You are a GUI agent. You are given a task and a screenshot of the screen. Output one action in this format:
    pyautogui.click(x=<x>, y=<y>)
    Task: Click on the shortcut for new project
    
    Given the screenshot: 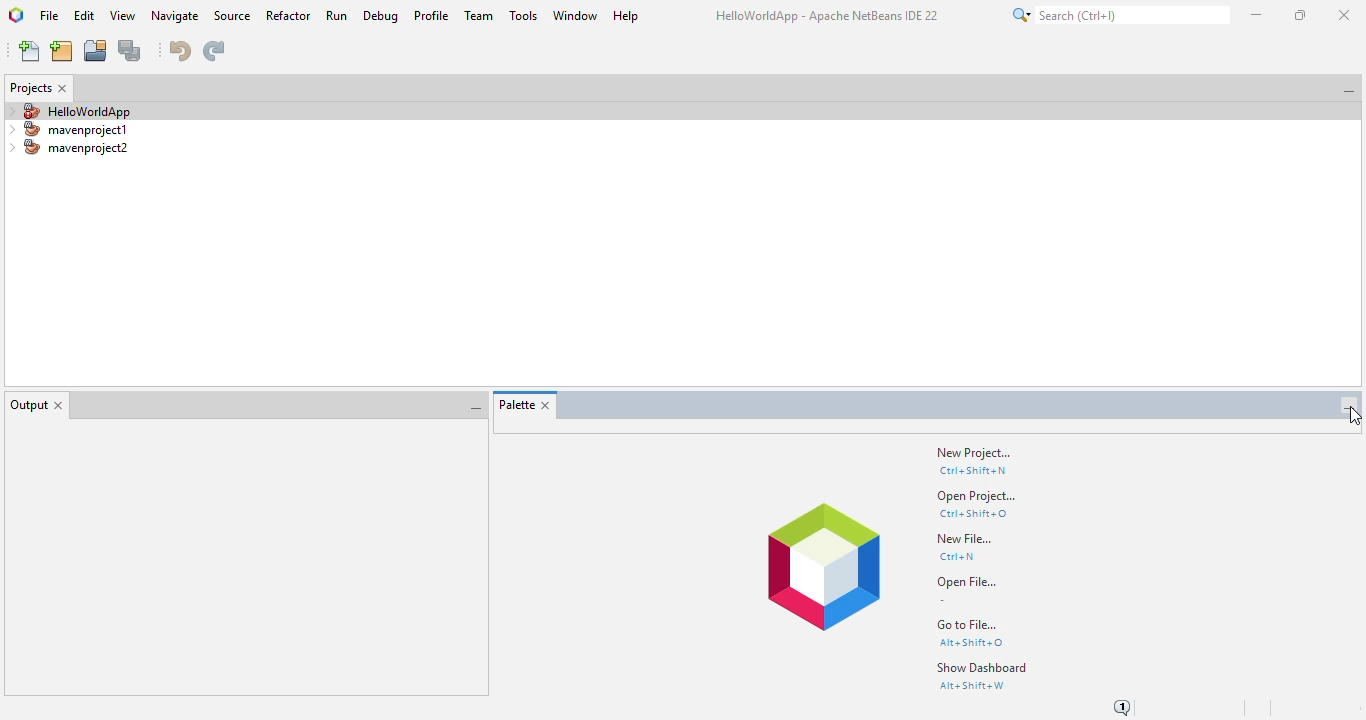 What is the action you would take?
    pyautogui.click(x=974, y=472)
    